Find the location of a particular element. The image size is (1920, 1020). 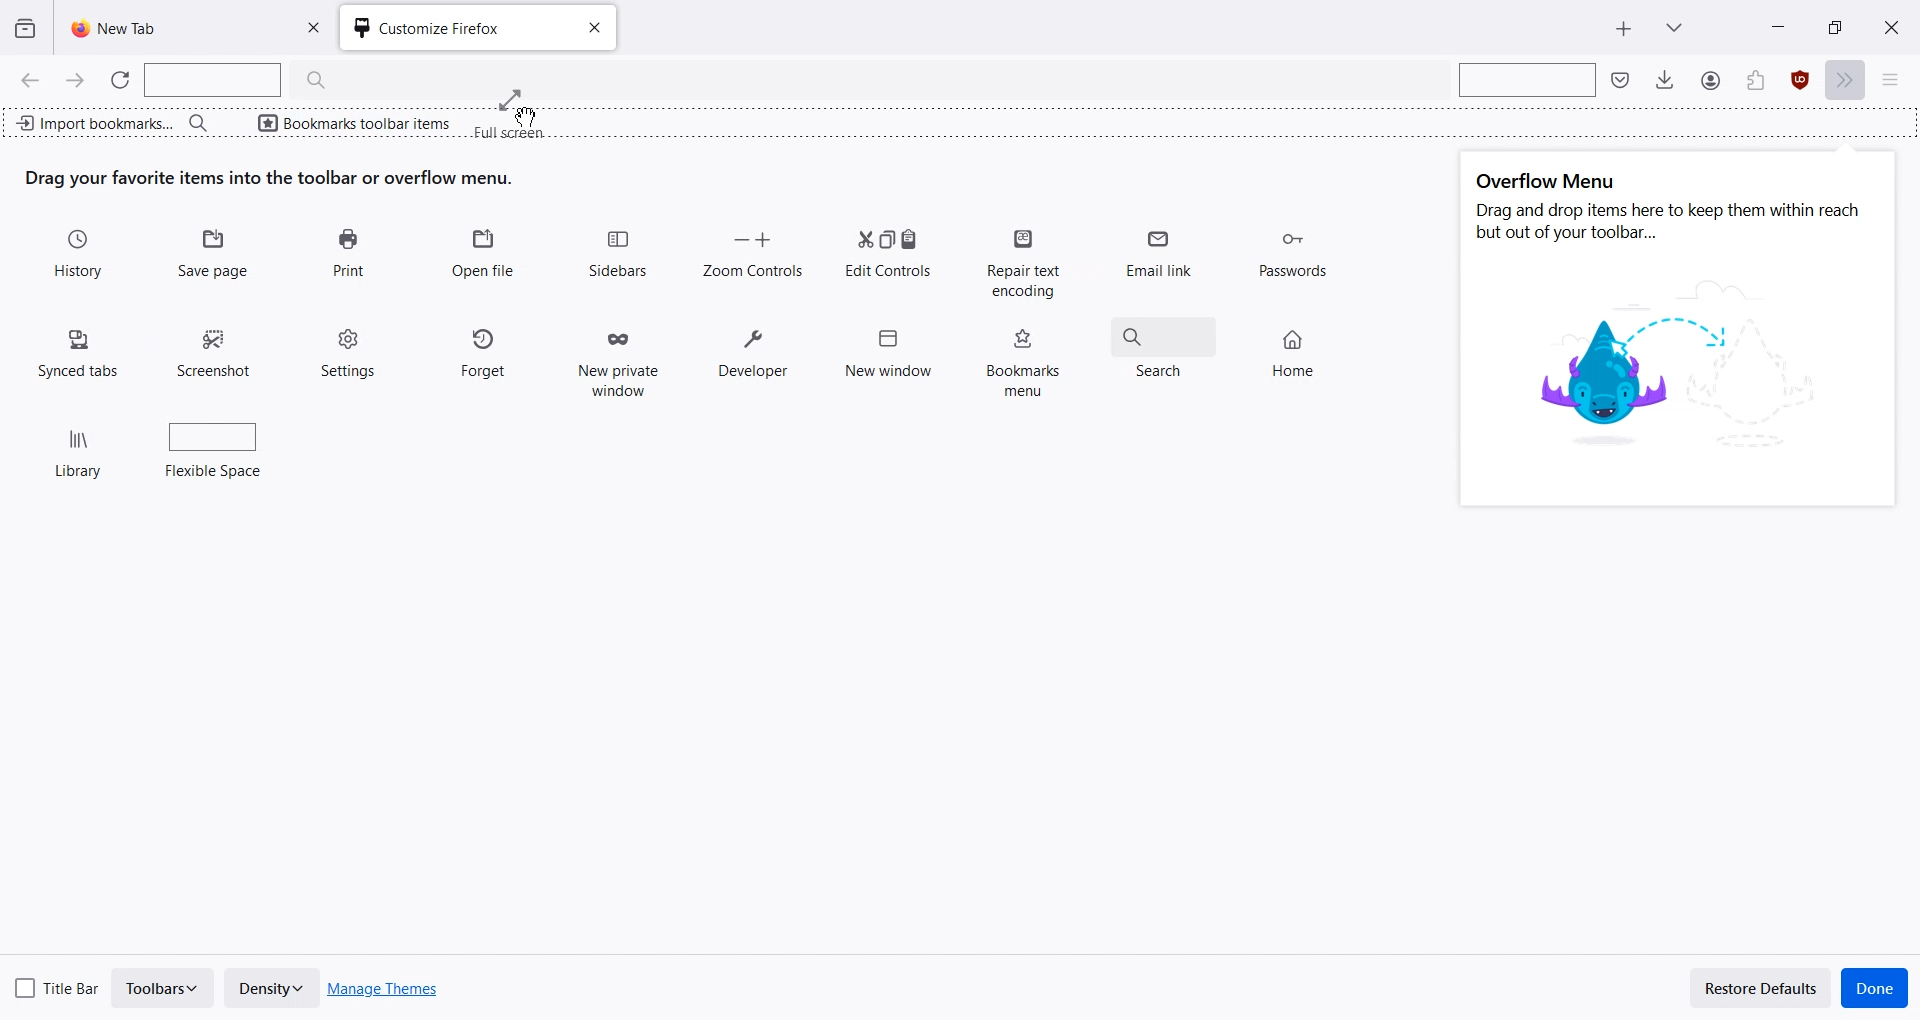

Drag Cursor is located at coordinates (511, 114).